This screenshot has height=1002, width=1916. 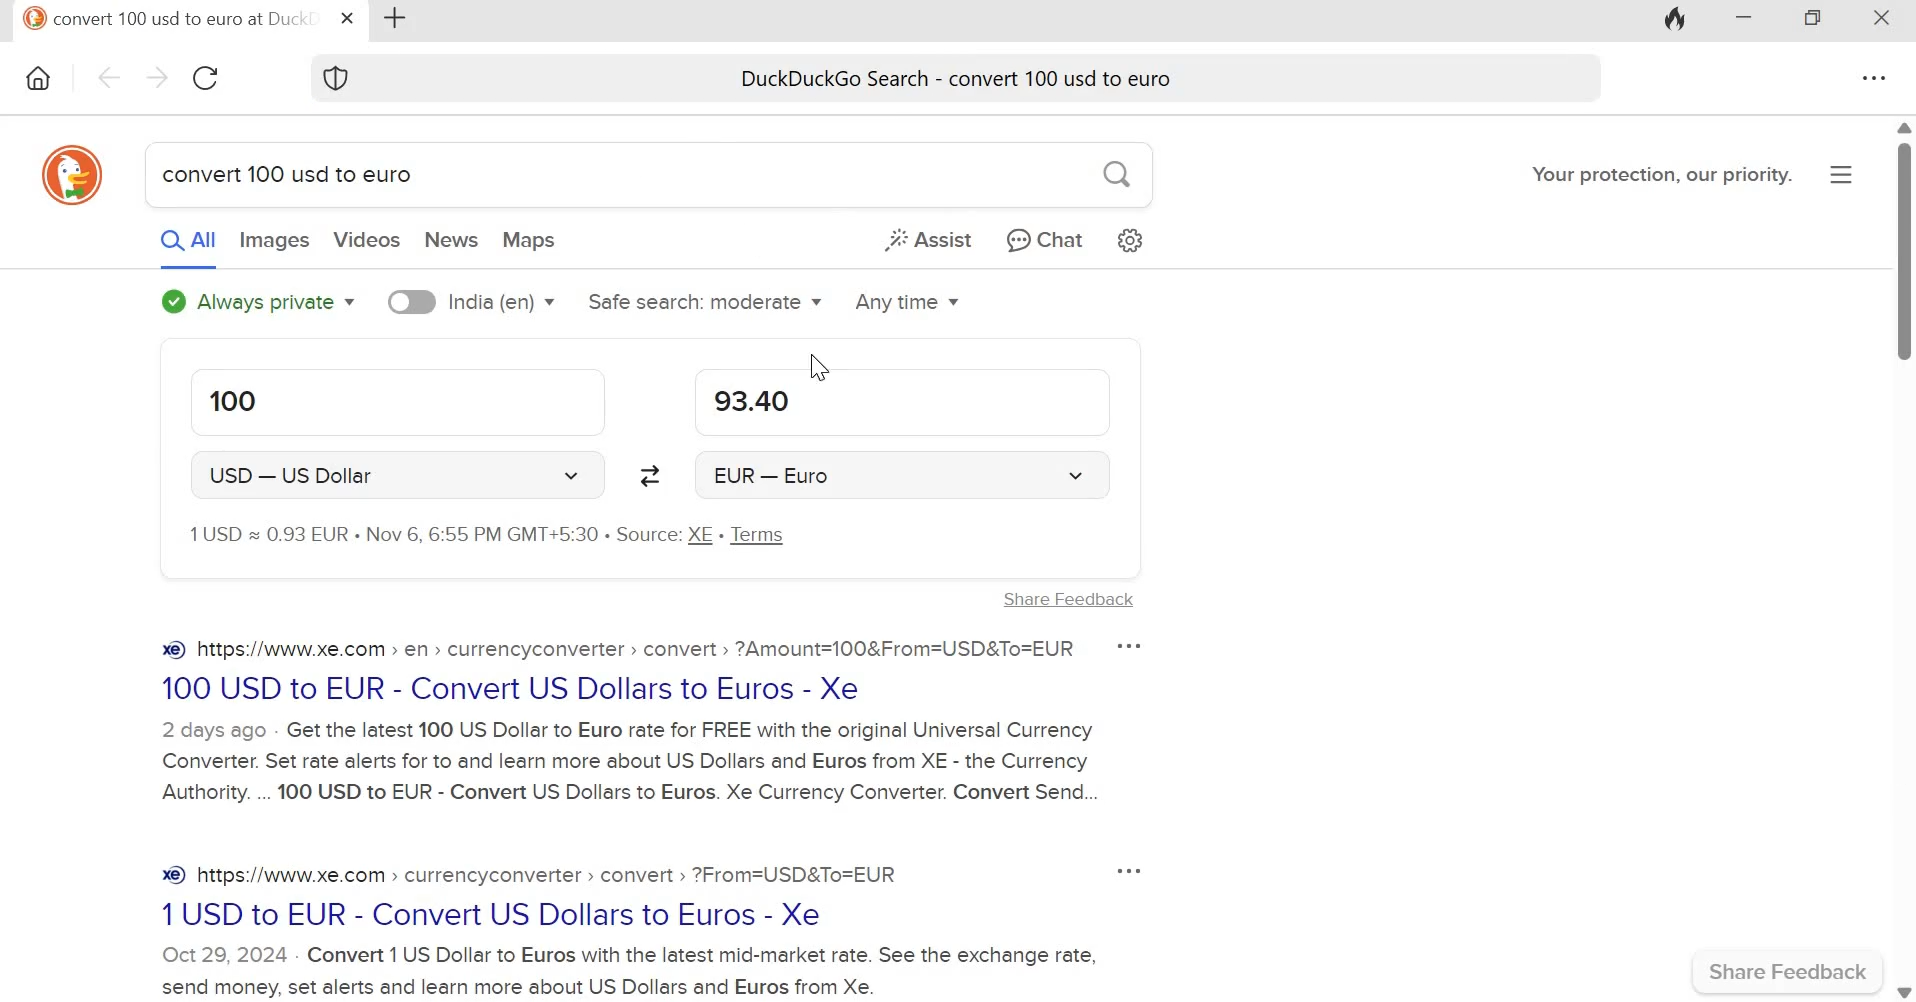 What do you see at coordinates (1745, 20) in the screenshot?
I see `Minimize` at bounding box center [1745, 20].